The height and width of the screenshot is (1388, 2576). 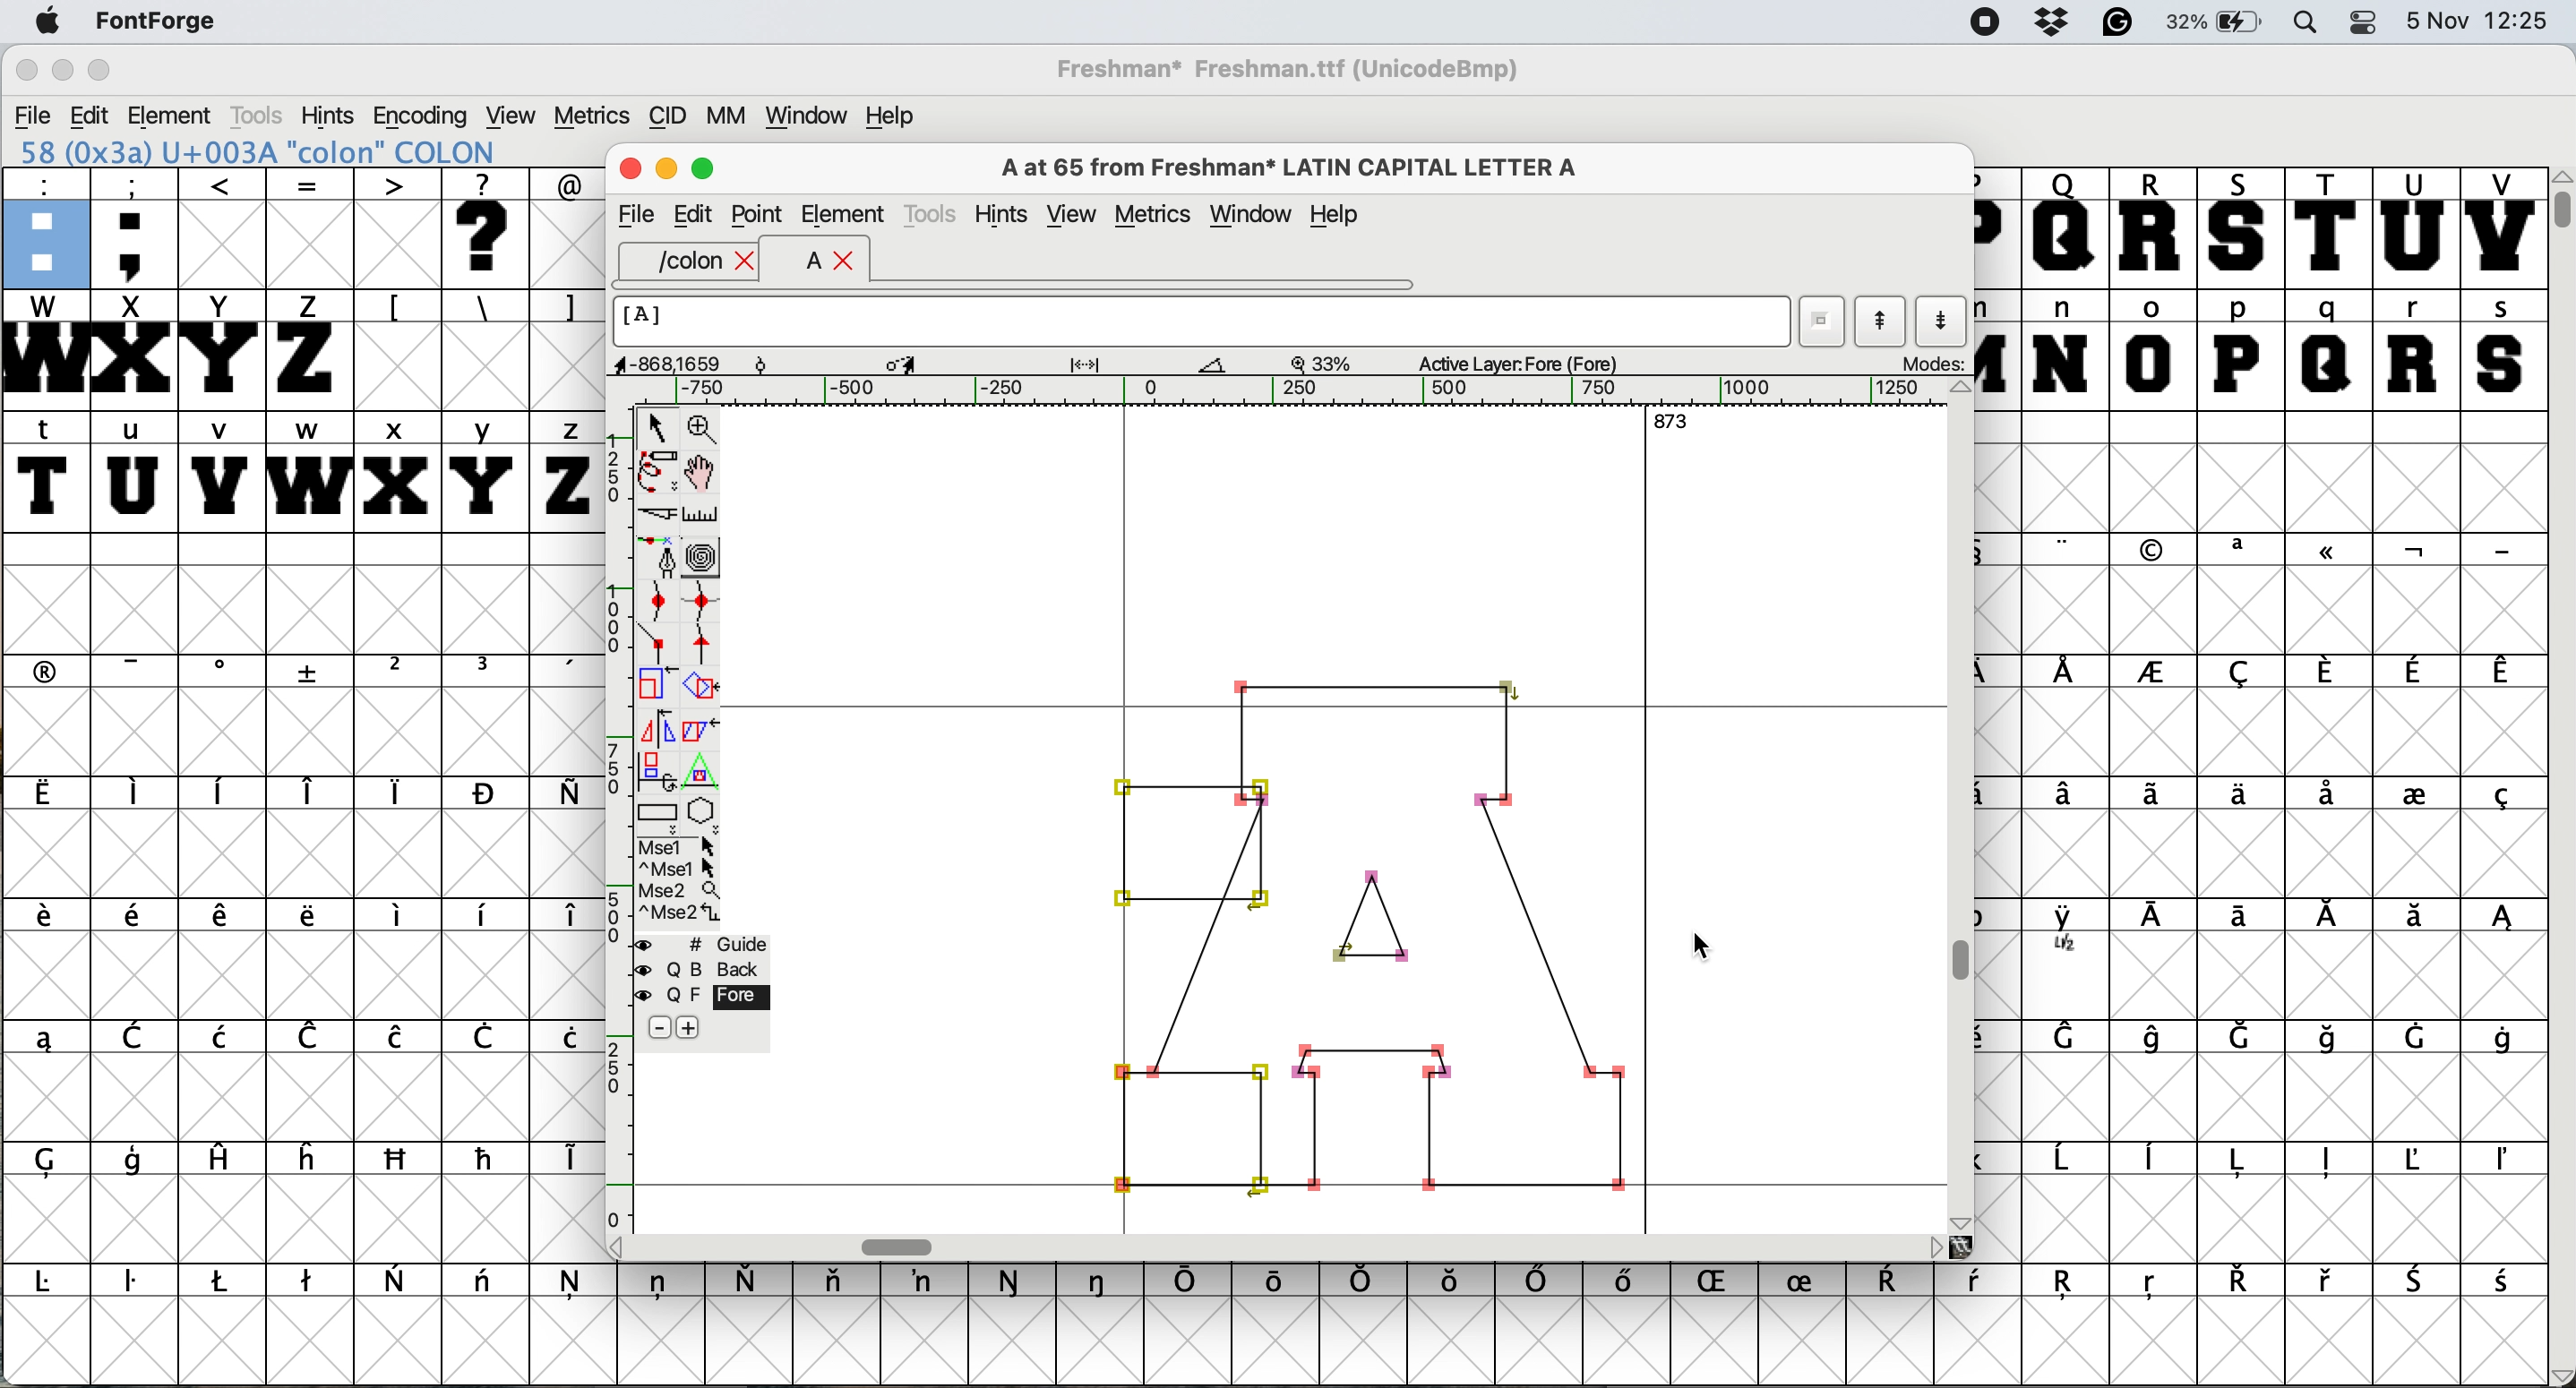 I want to click on ?, so click(x=490, y=228).